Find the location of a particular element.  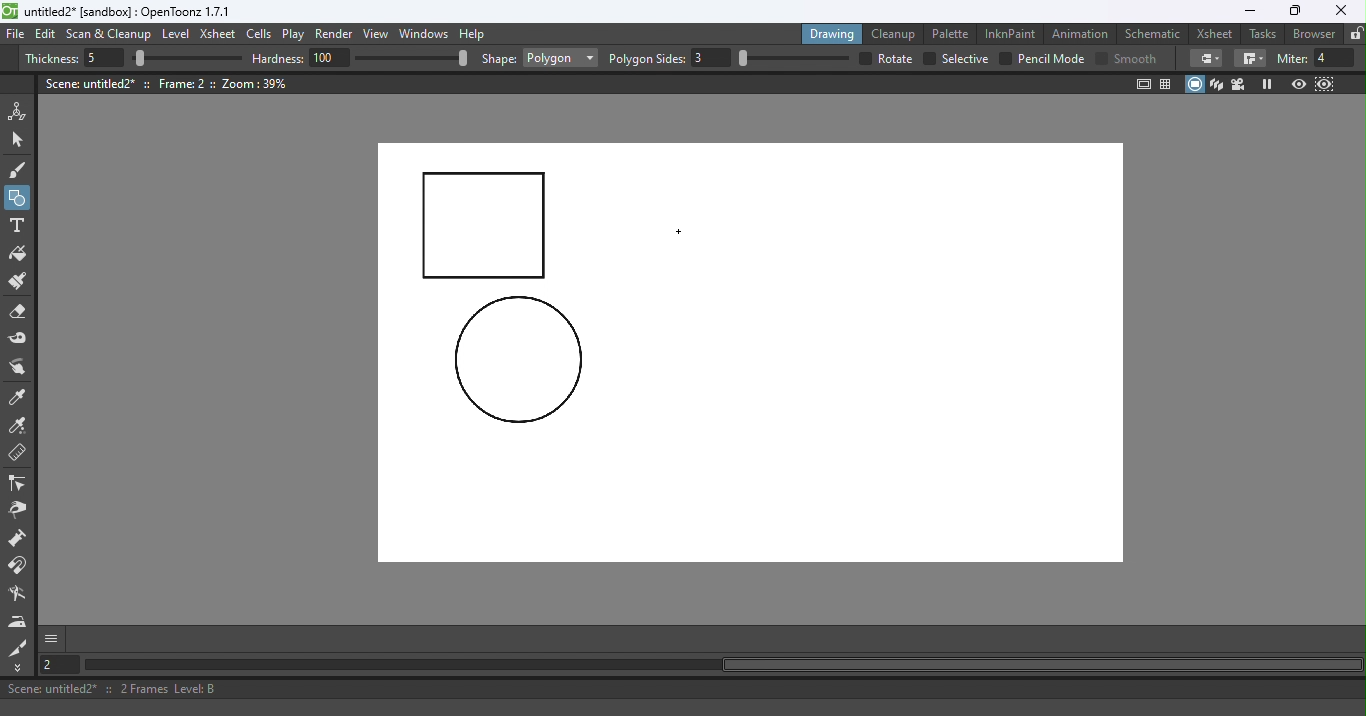

Eraser tool is located at coordinates (23, 312).